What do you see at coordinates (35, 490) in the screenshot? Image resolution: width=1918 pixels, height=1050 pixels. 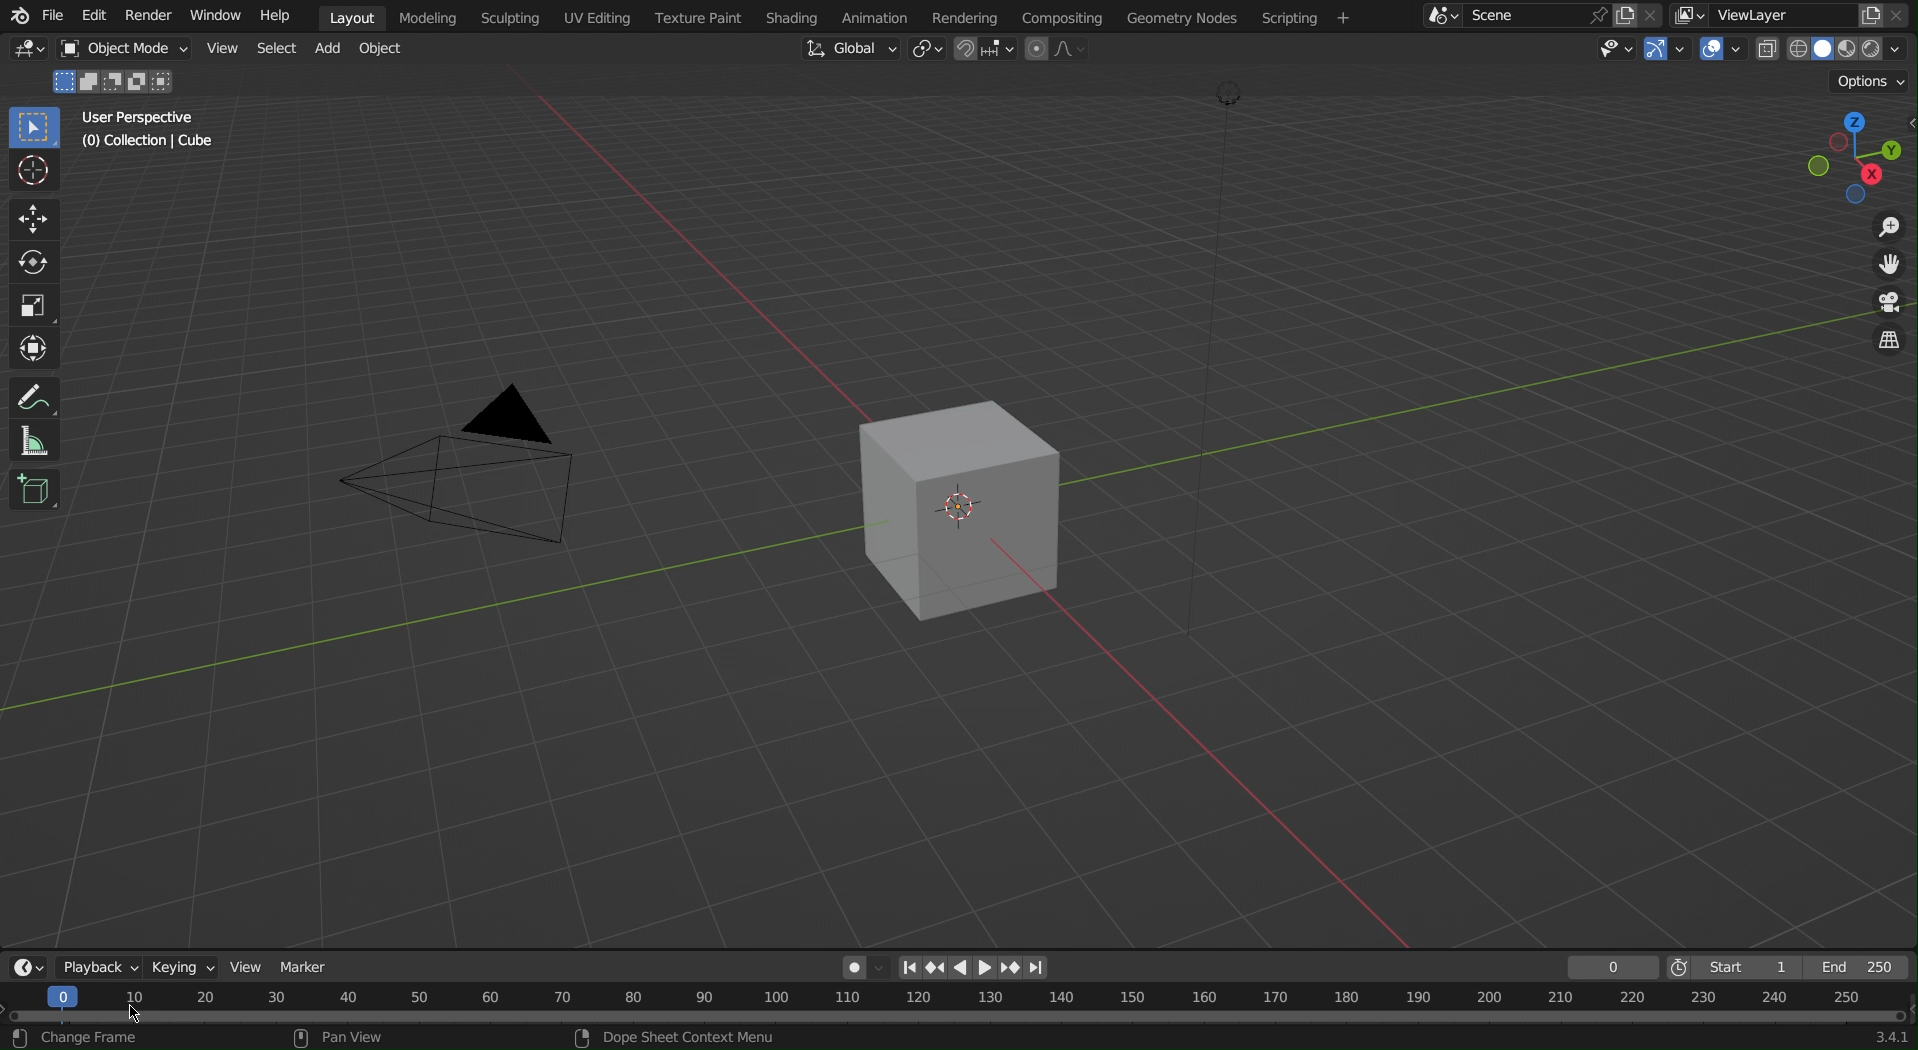 I see `Add Cube` at bounding box center [35, 490].